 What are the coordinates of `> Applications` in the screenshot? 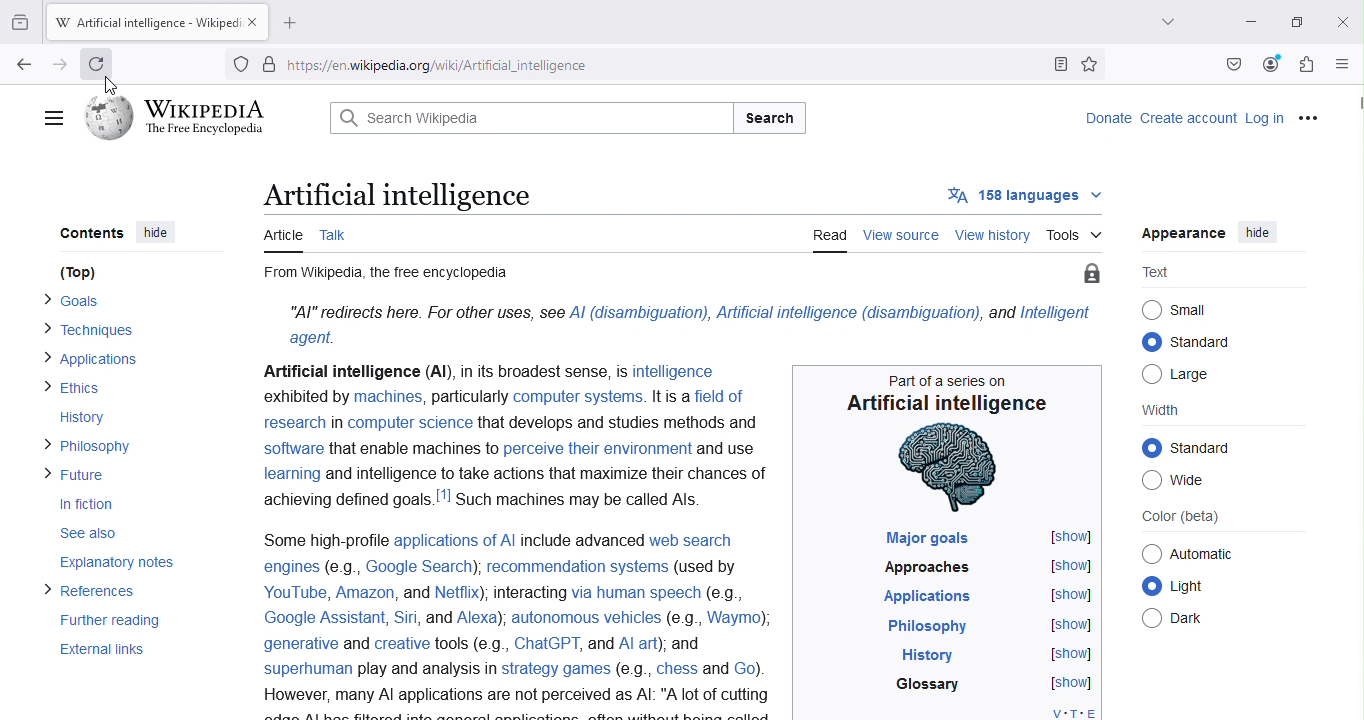 It's located at (95, 360).